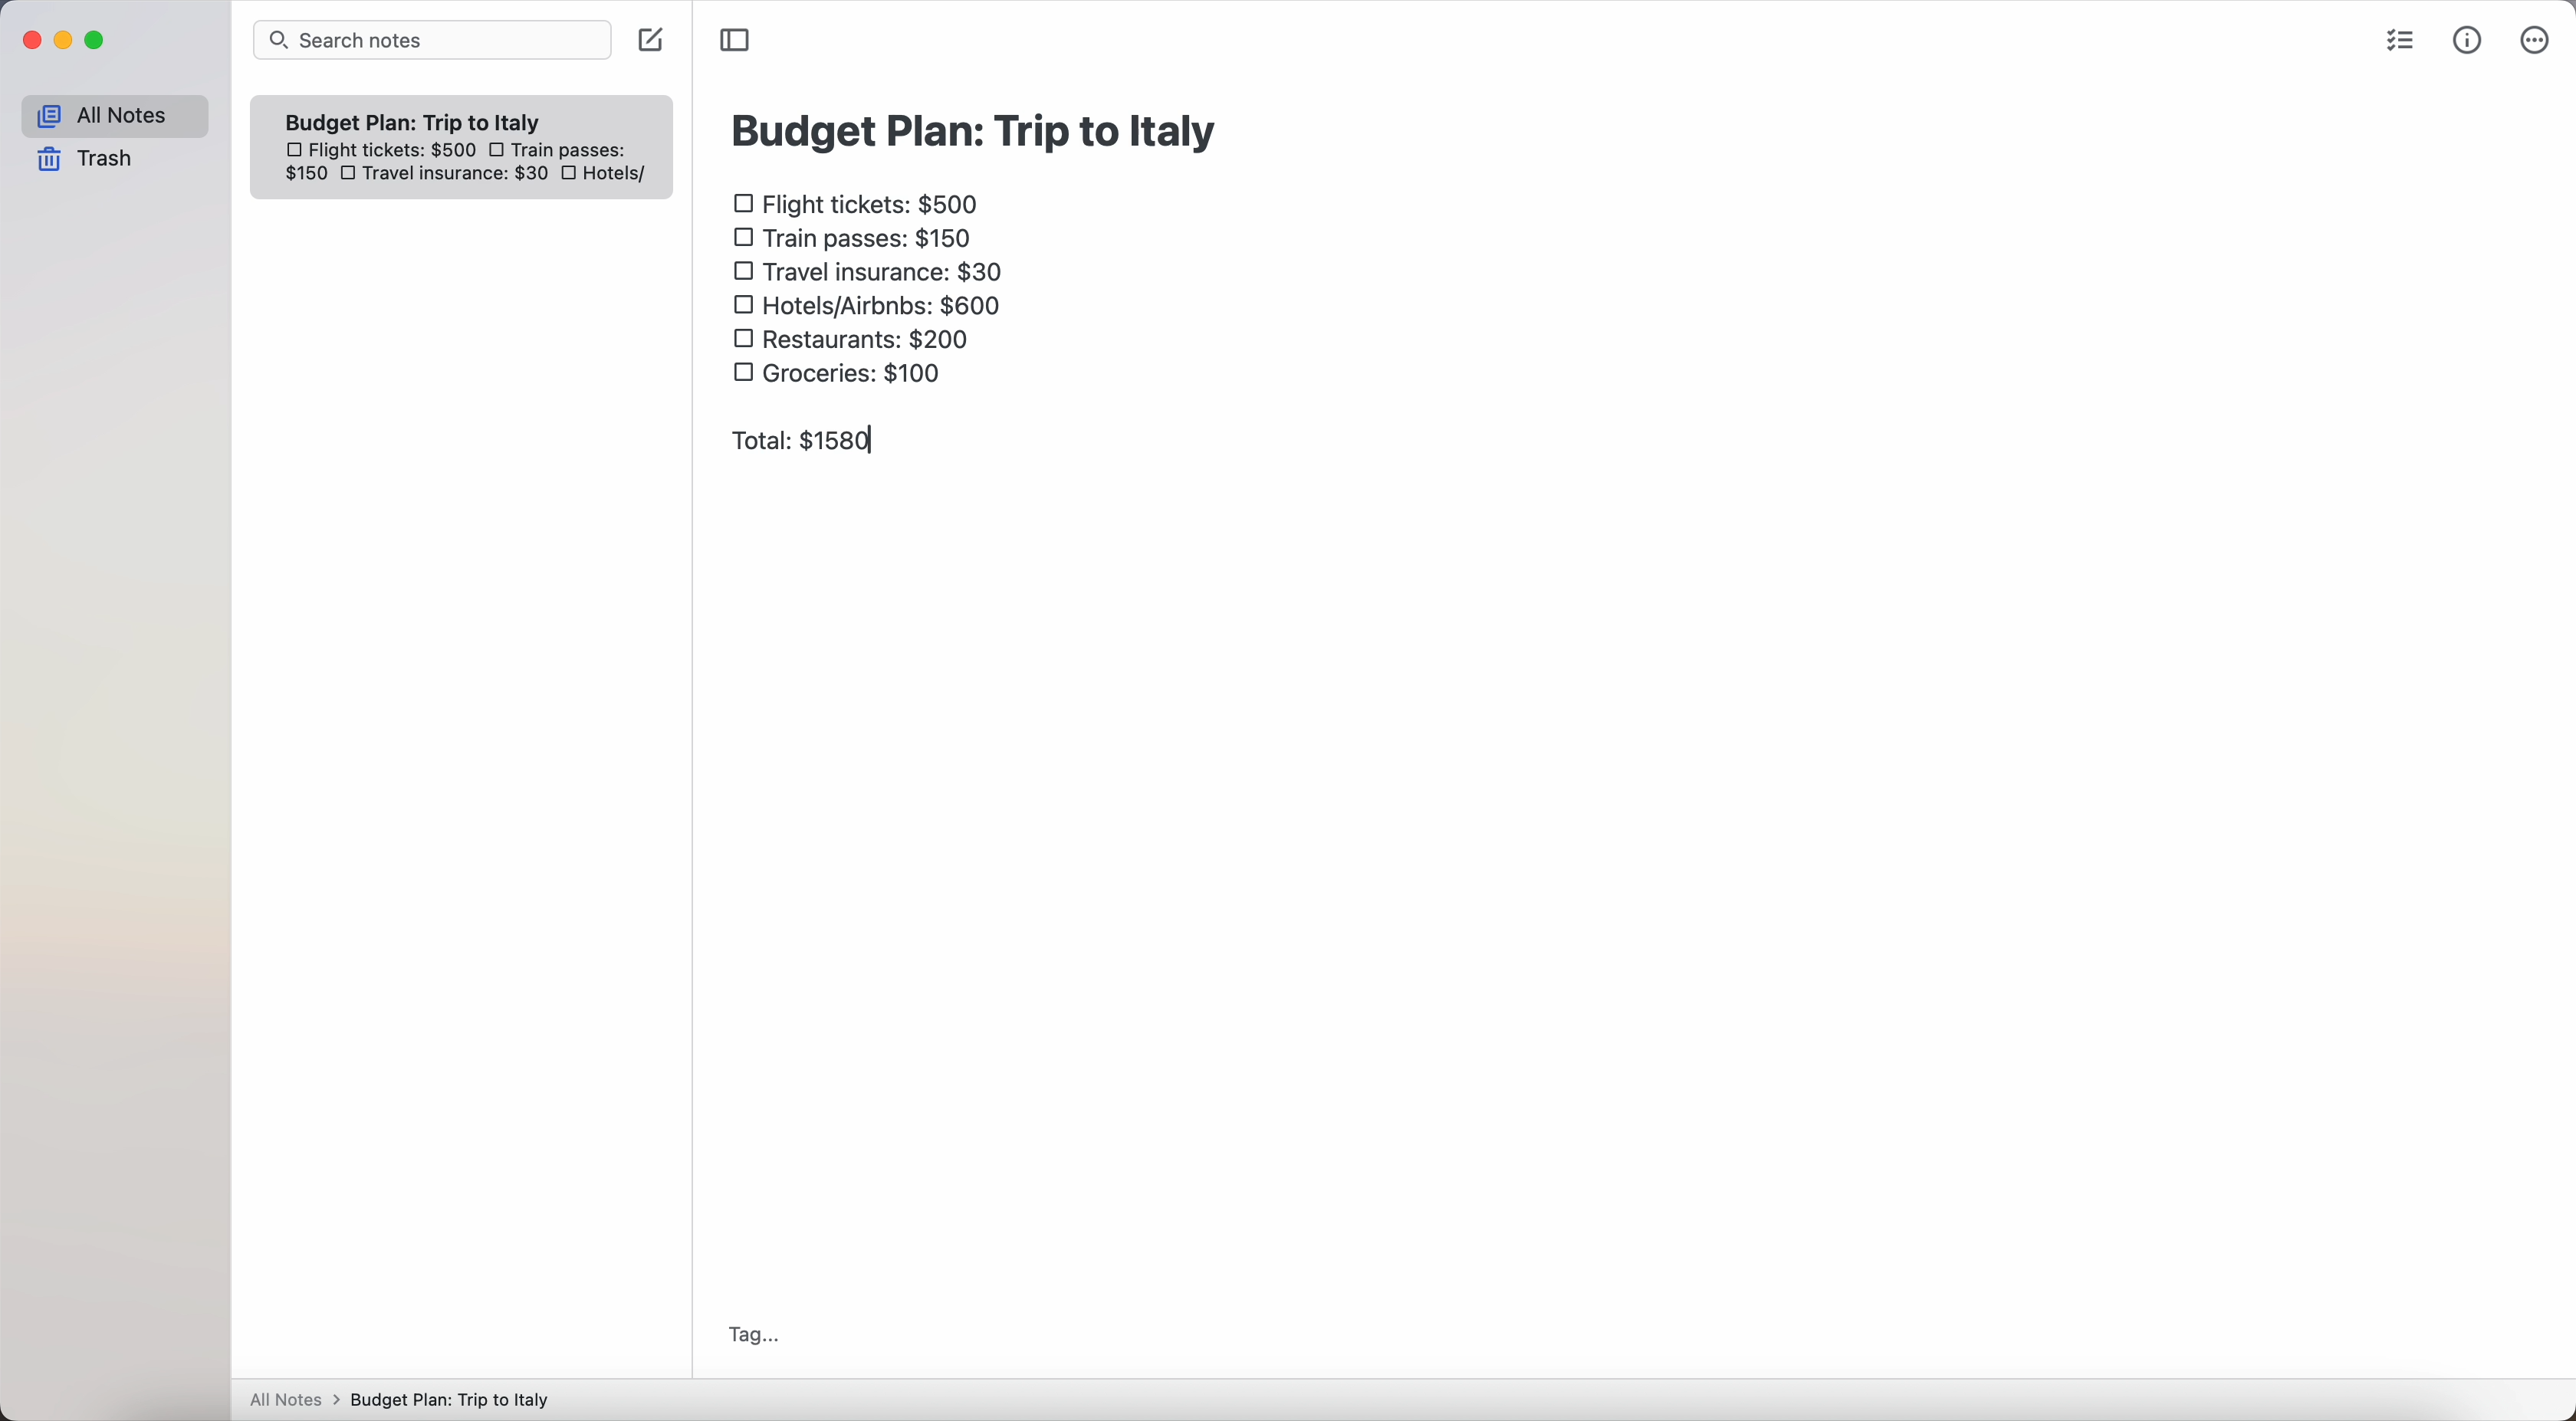  I want to click on metrics, so click(2468, 43).